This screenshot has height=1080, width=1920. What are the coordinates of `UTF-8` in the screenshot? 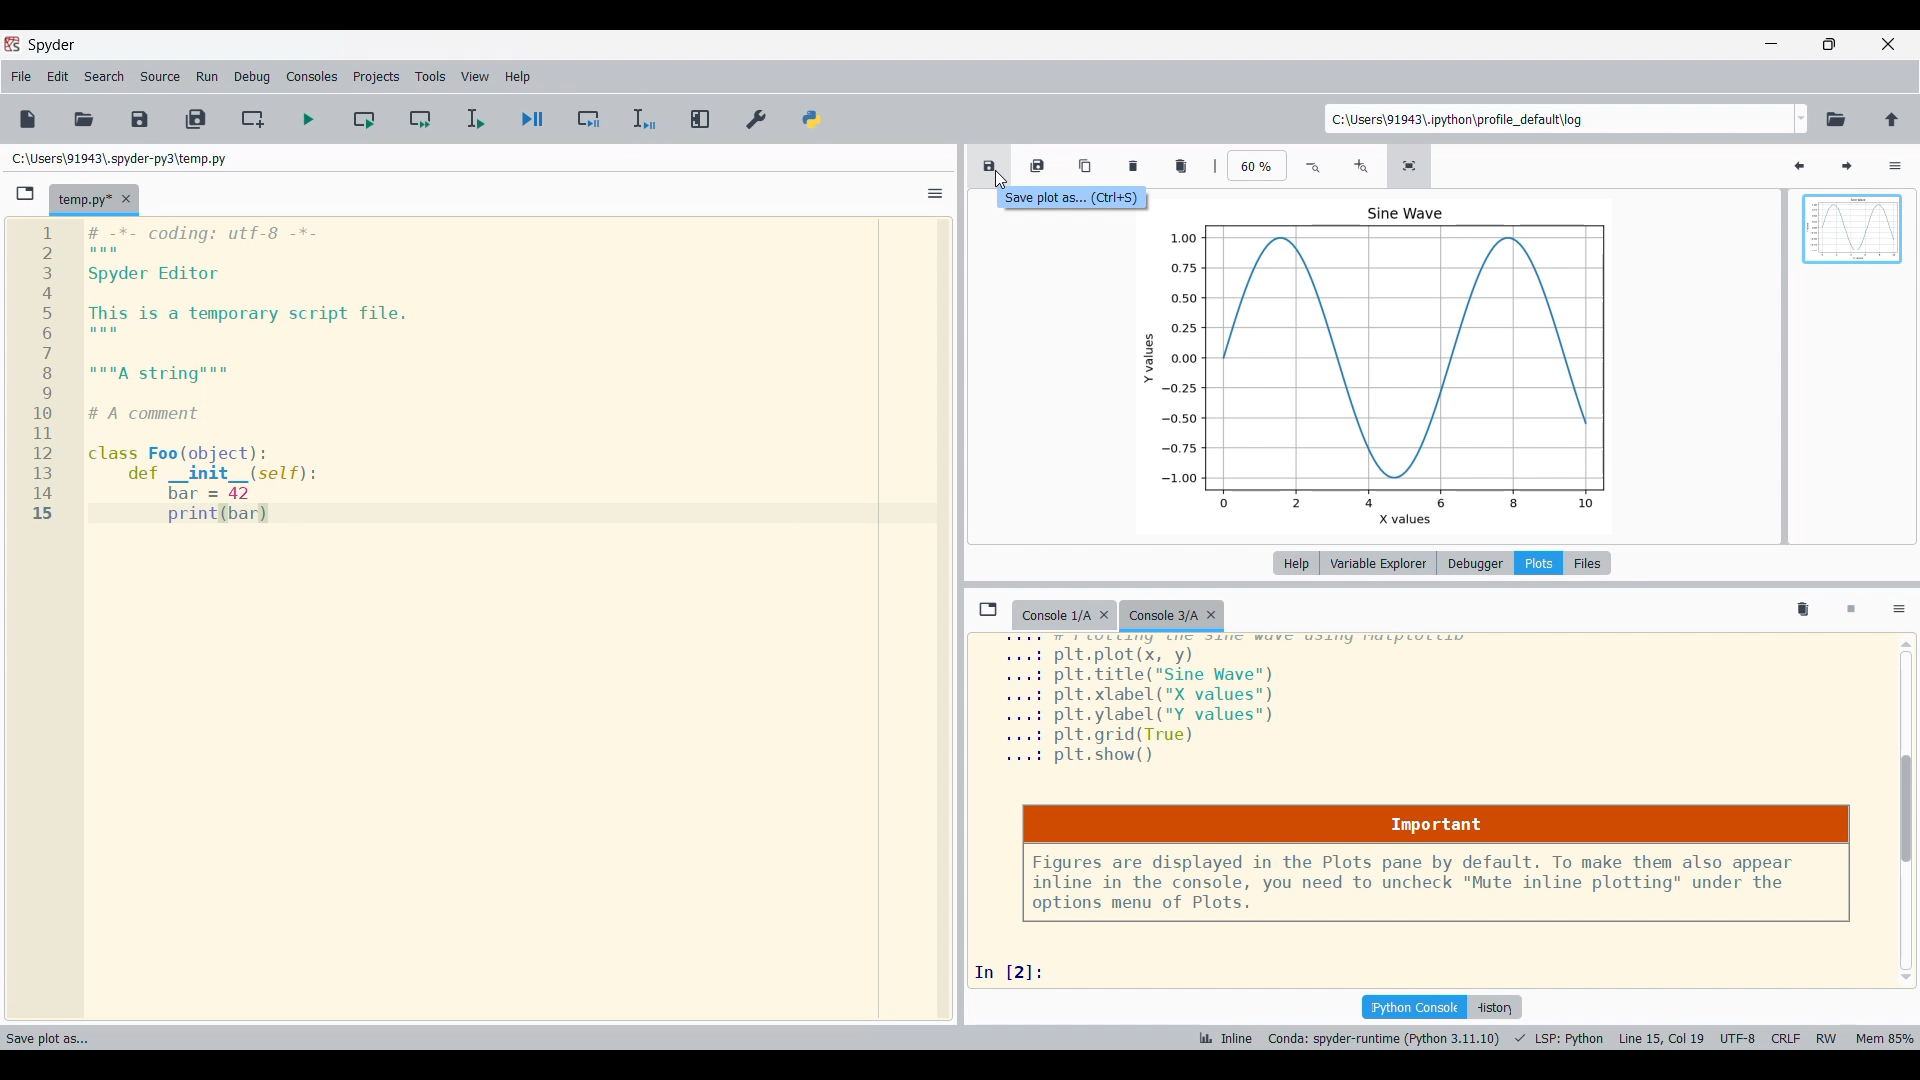 It's located at (1738, 1037).